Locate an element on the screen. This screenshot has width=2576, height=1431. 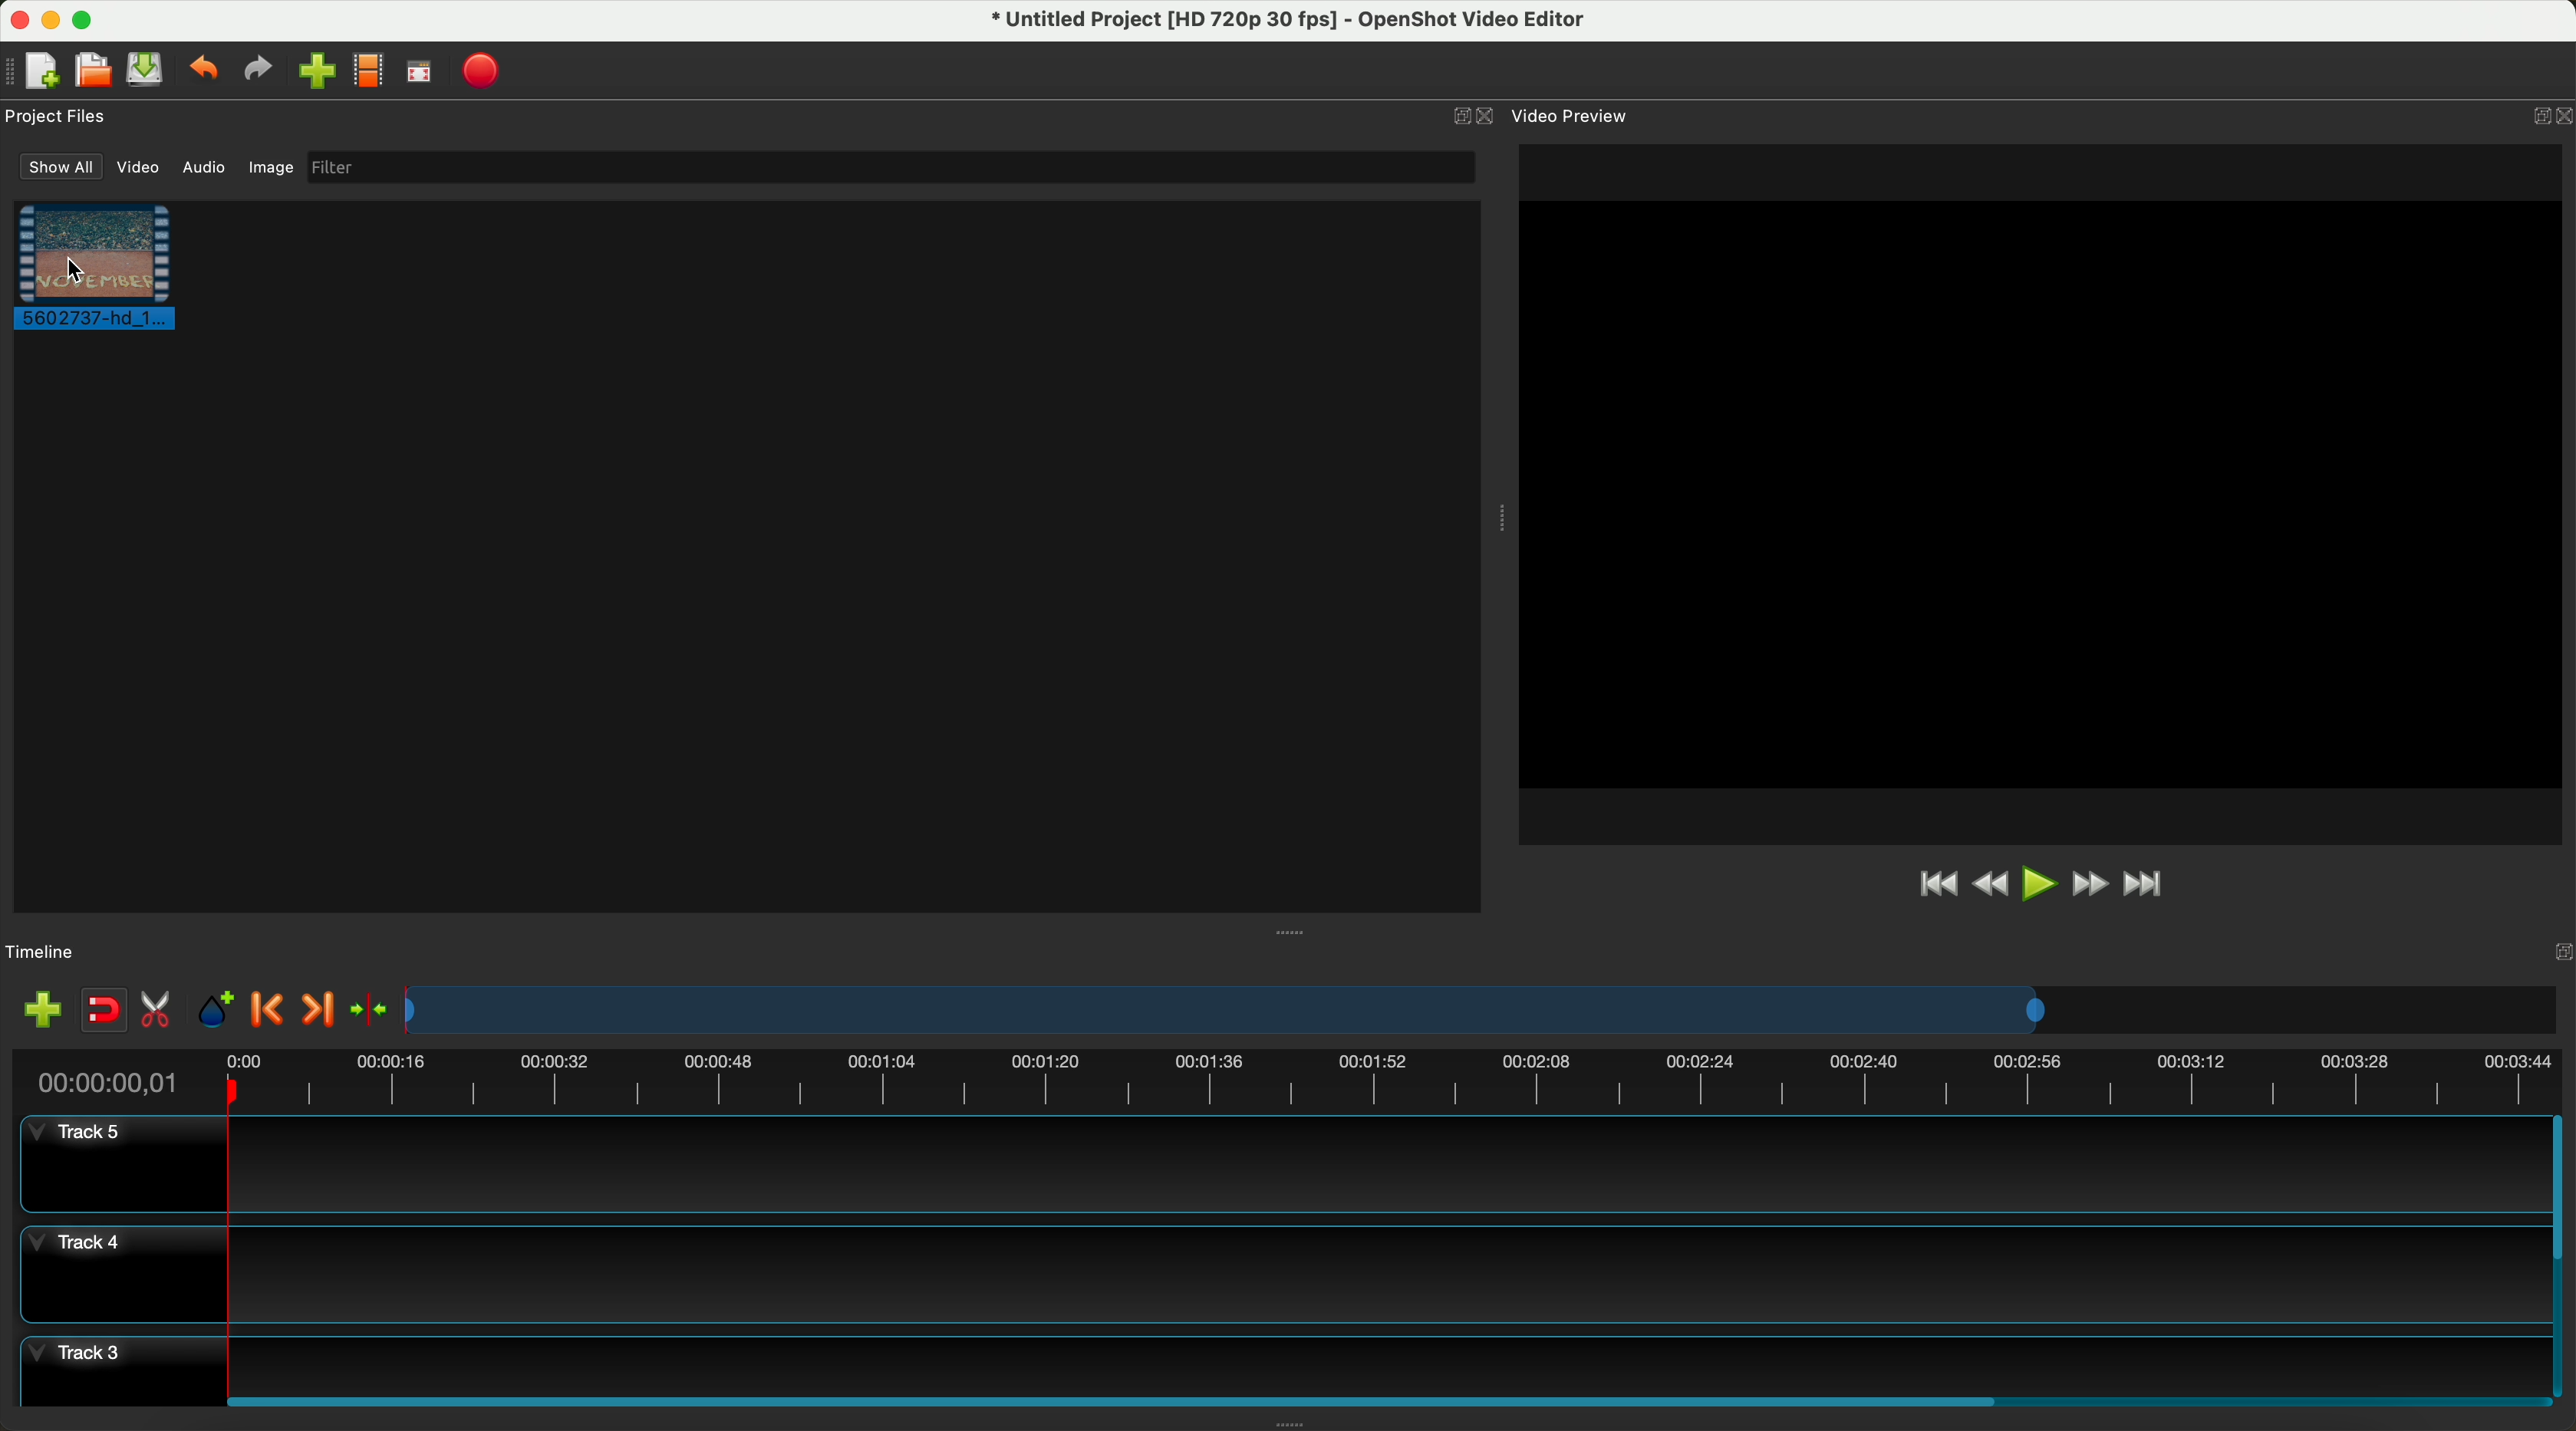
open project is located at coordinates (92, 66).